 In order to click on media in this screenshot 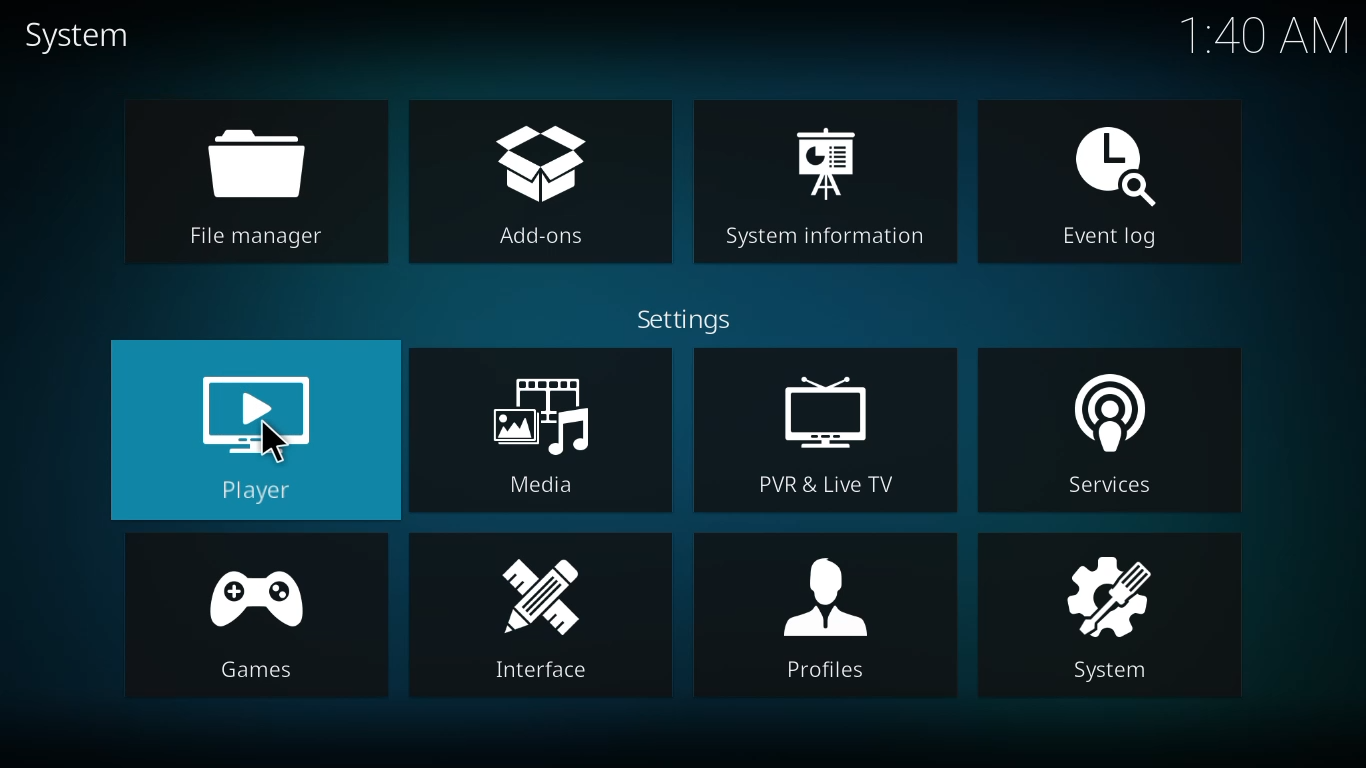, I will do `click(542, 433)`.